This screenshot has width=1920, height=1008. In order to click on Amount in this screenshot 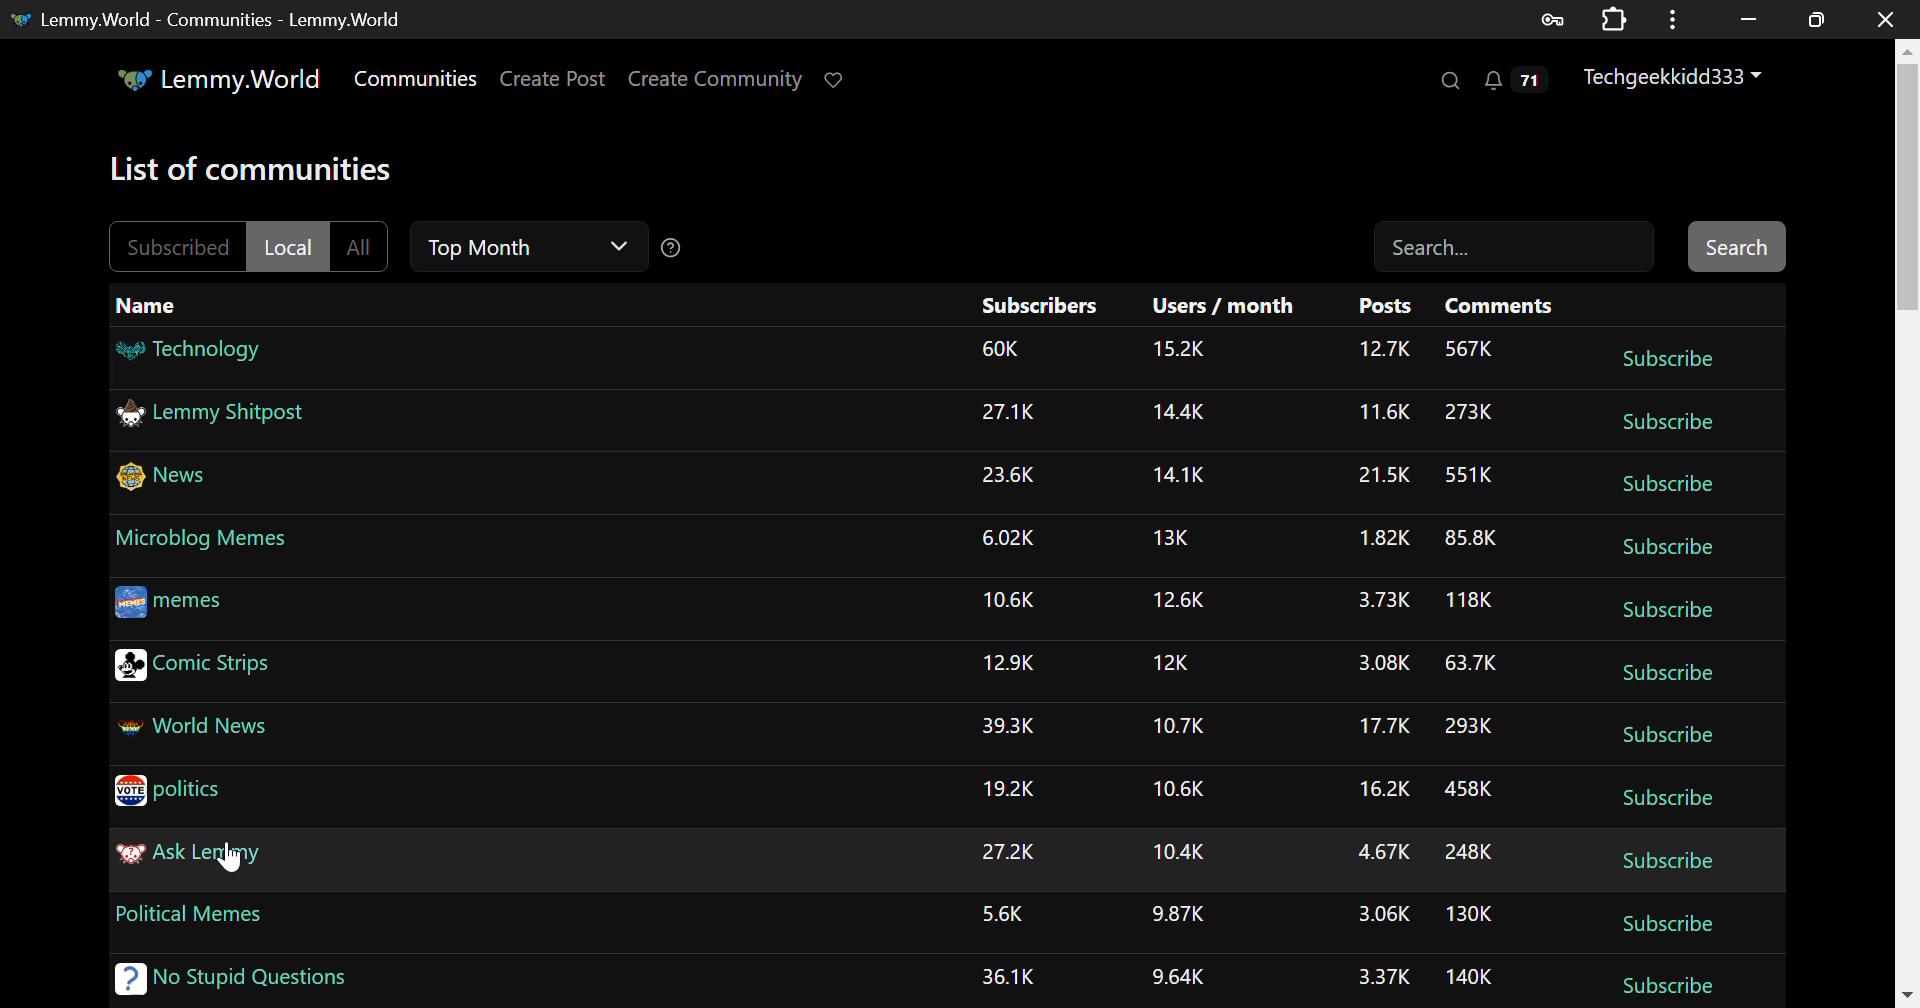, I will do `click(1374, 790)`.